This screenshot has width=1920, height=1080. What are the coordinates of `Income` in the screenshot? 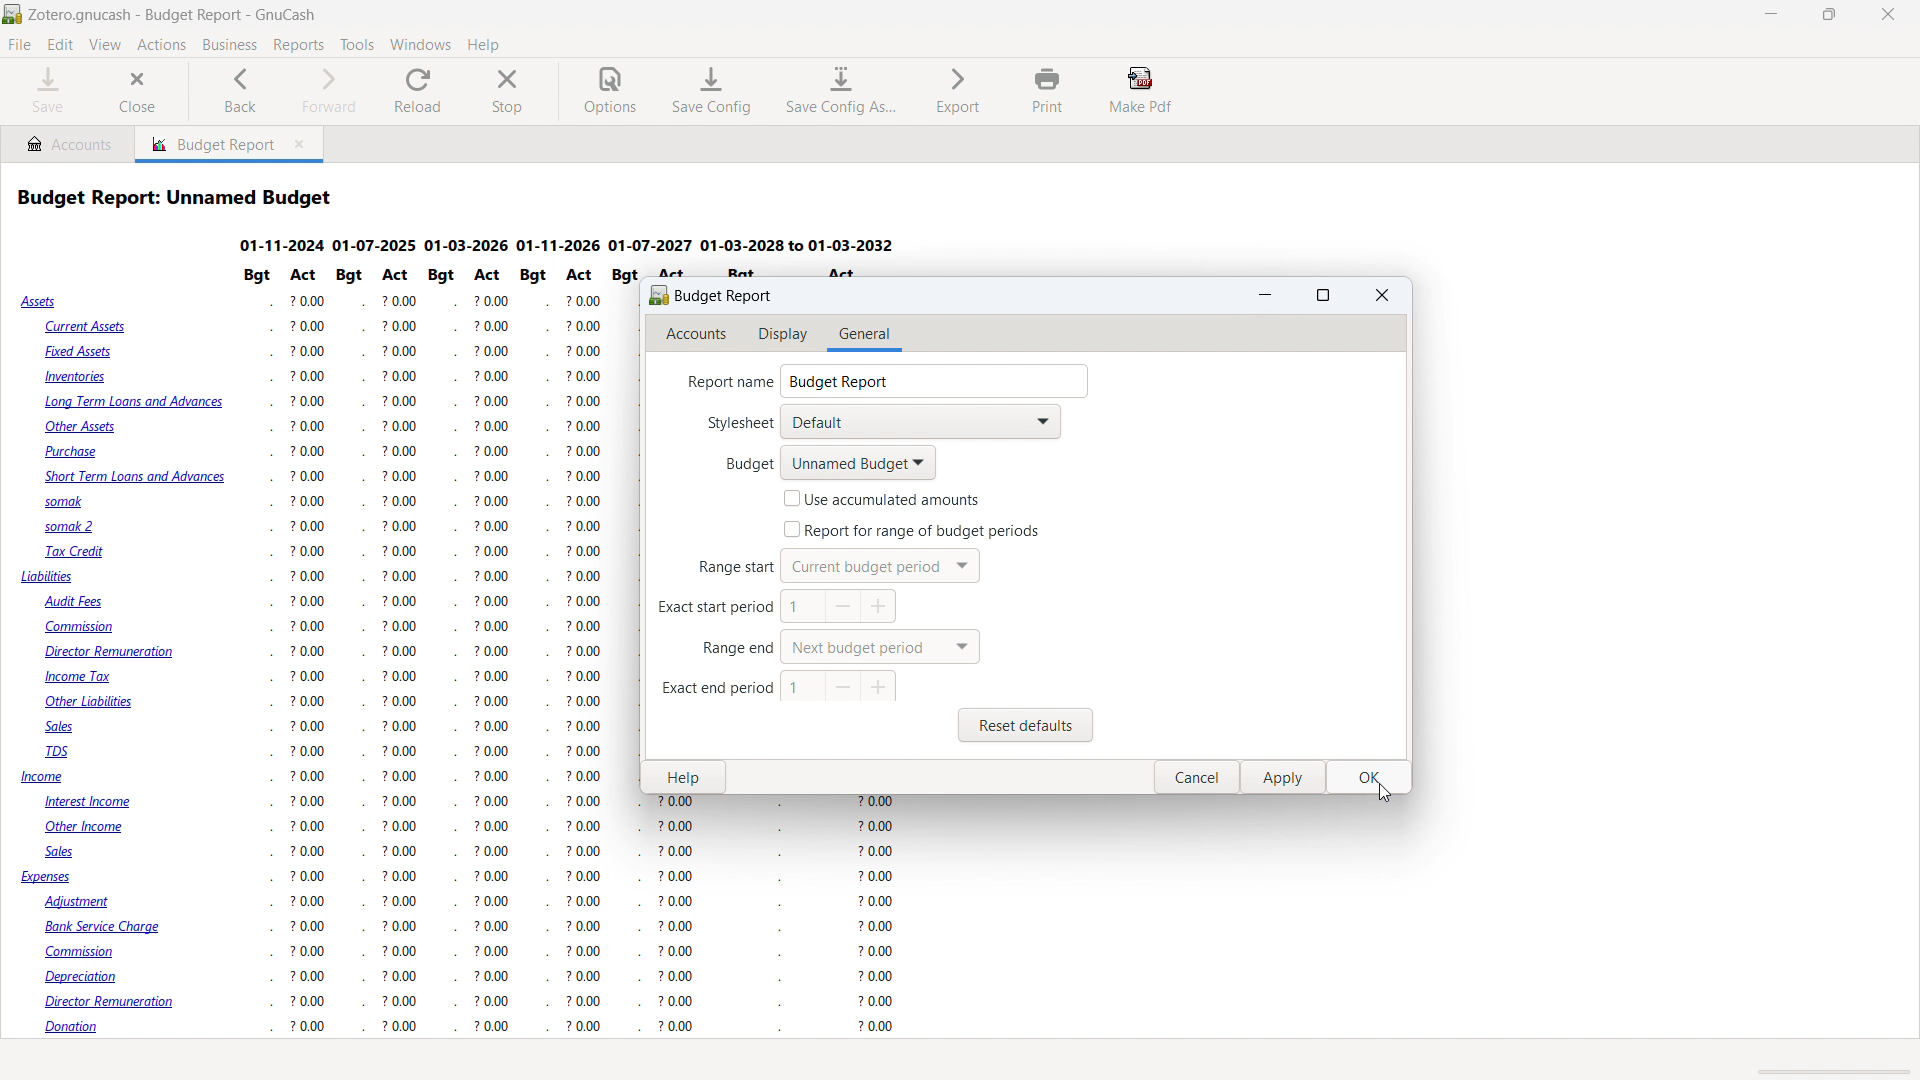 It's located at (44, 778).